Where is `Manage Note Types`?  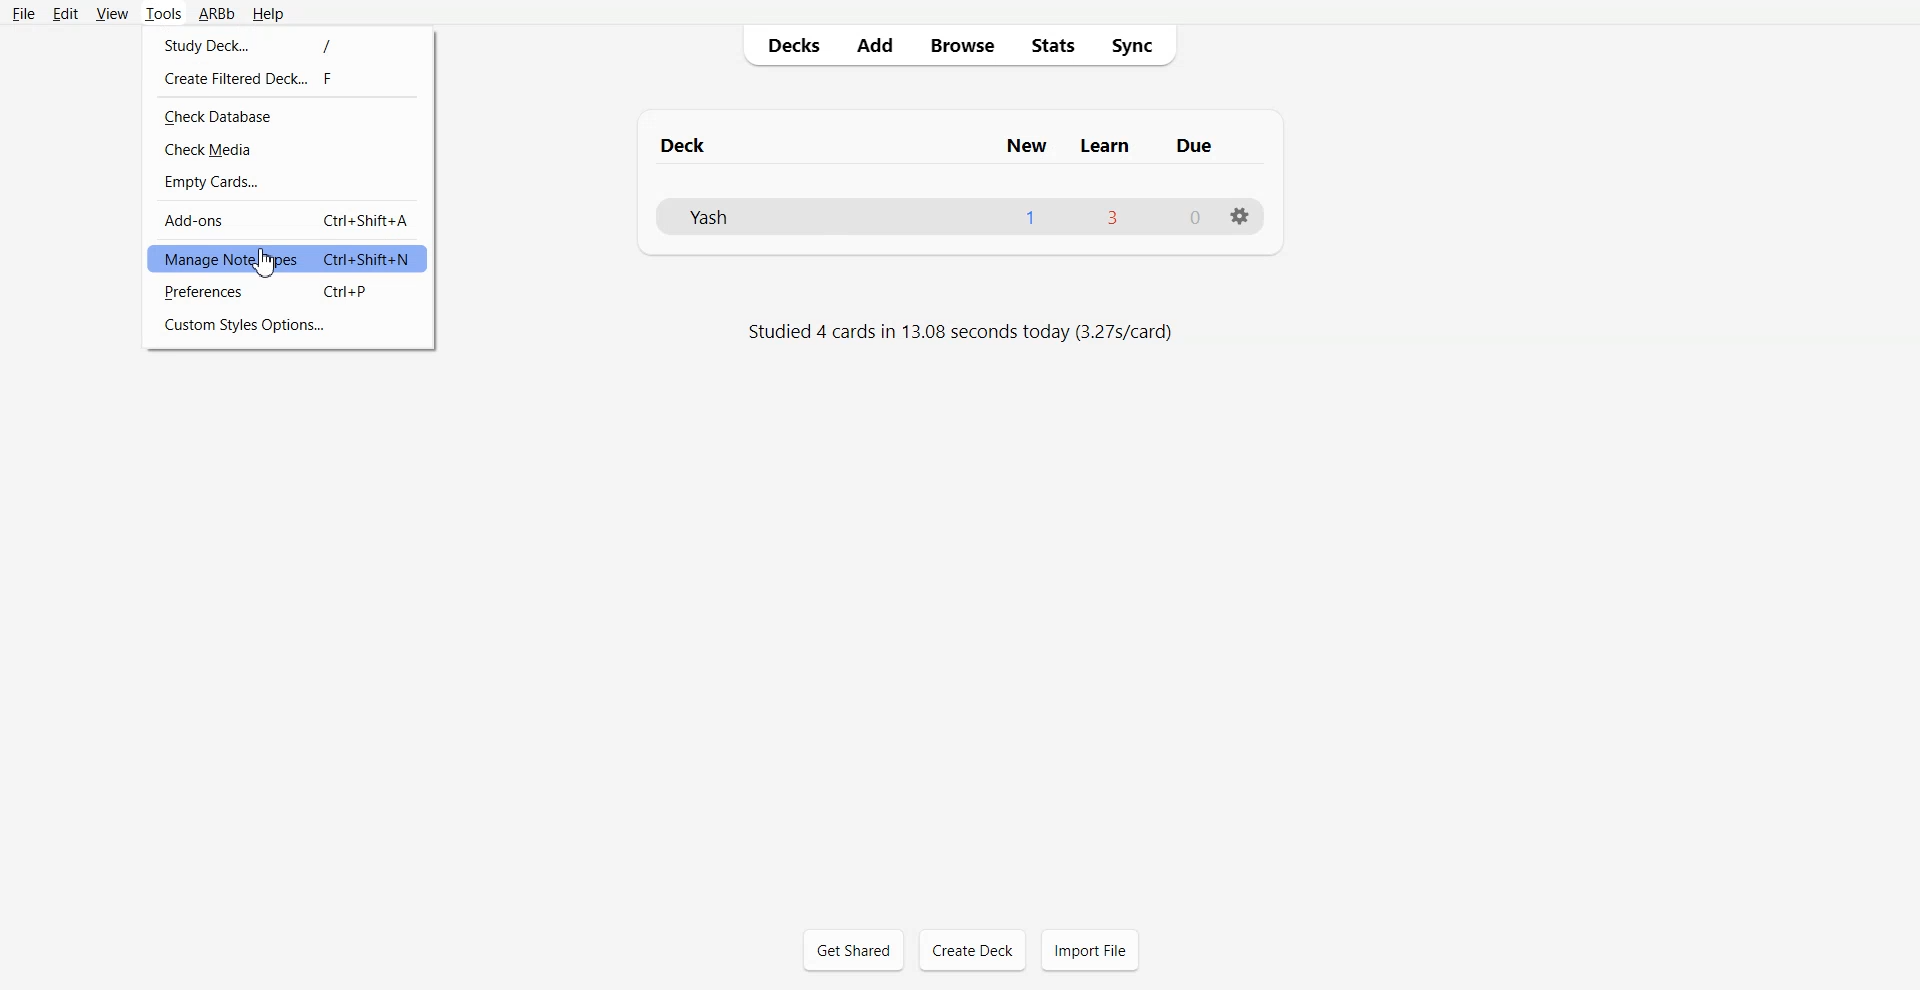 Manage Note Types is located at coordinates (287, 258).